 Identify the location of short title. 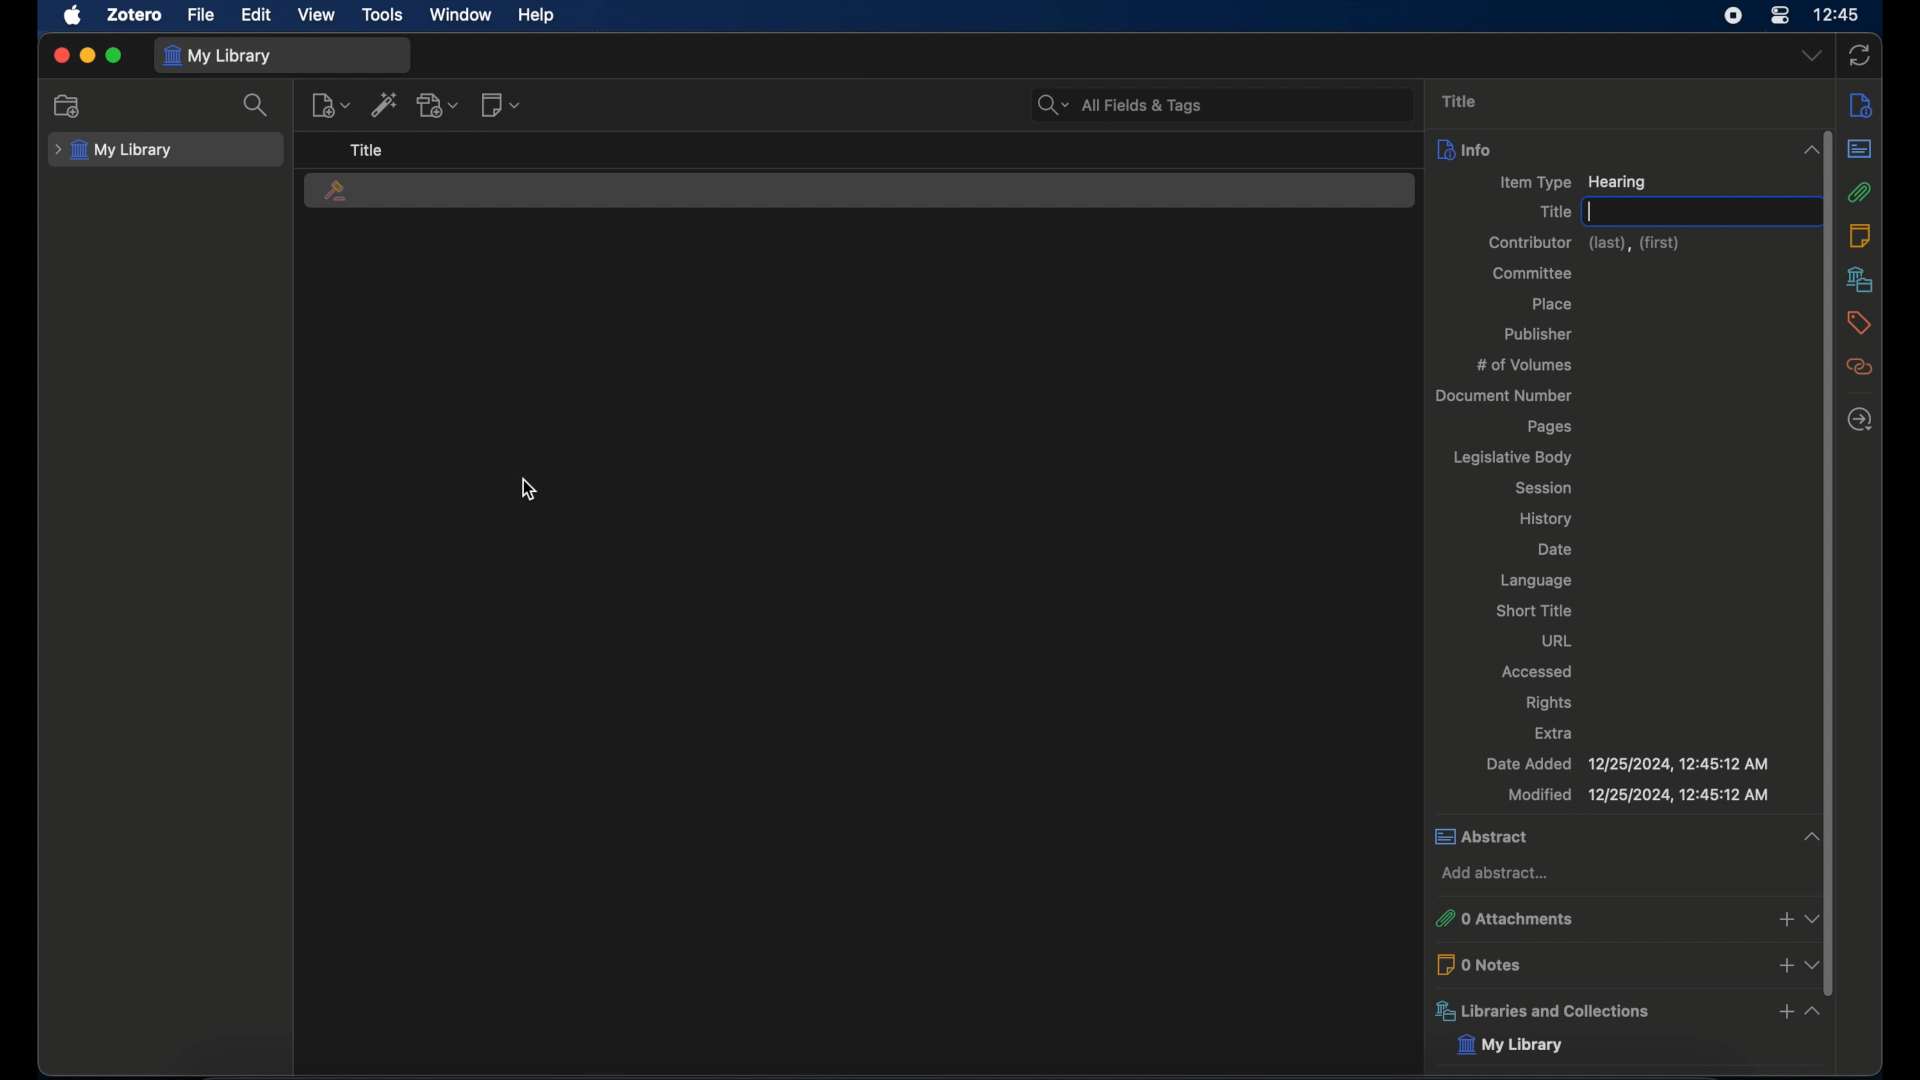
(1535, 610).